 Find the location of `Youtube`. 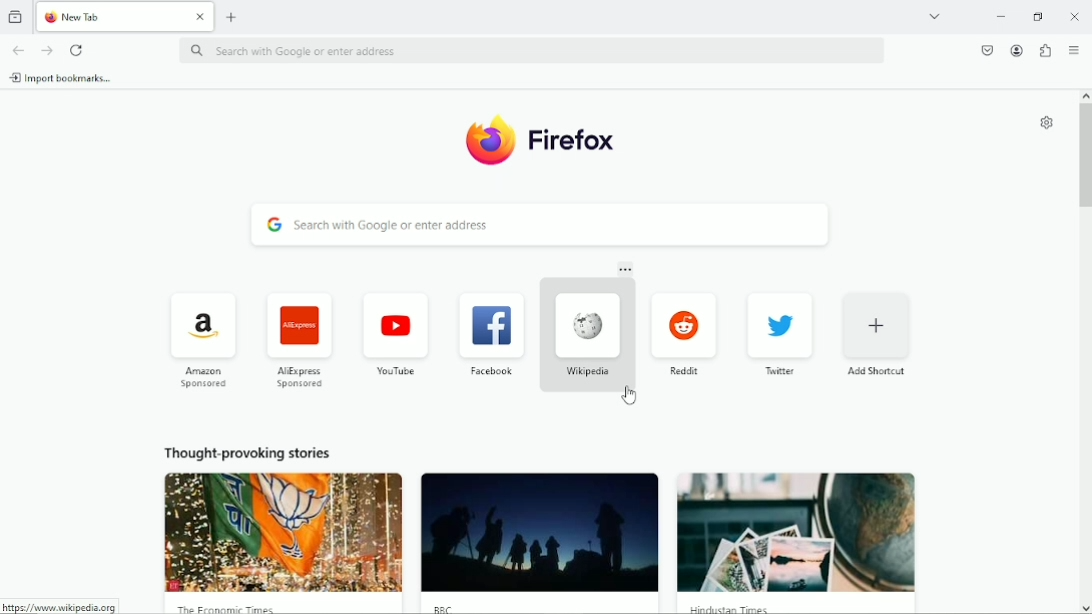

Youtube is located at coordinates (395, 333).